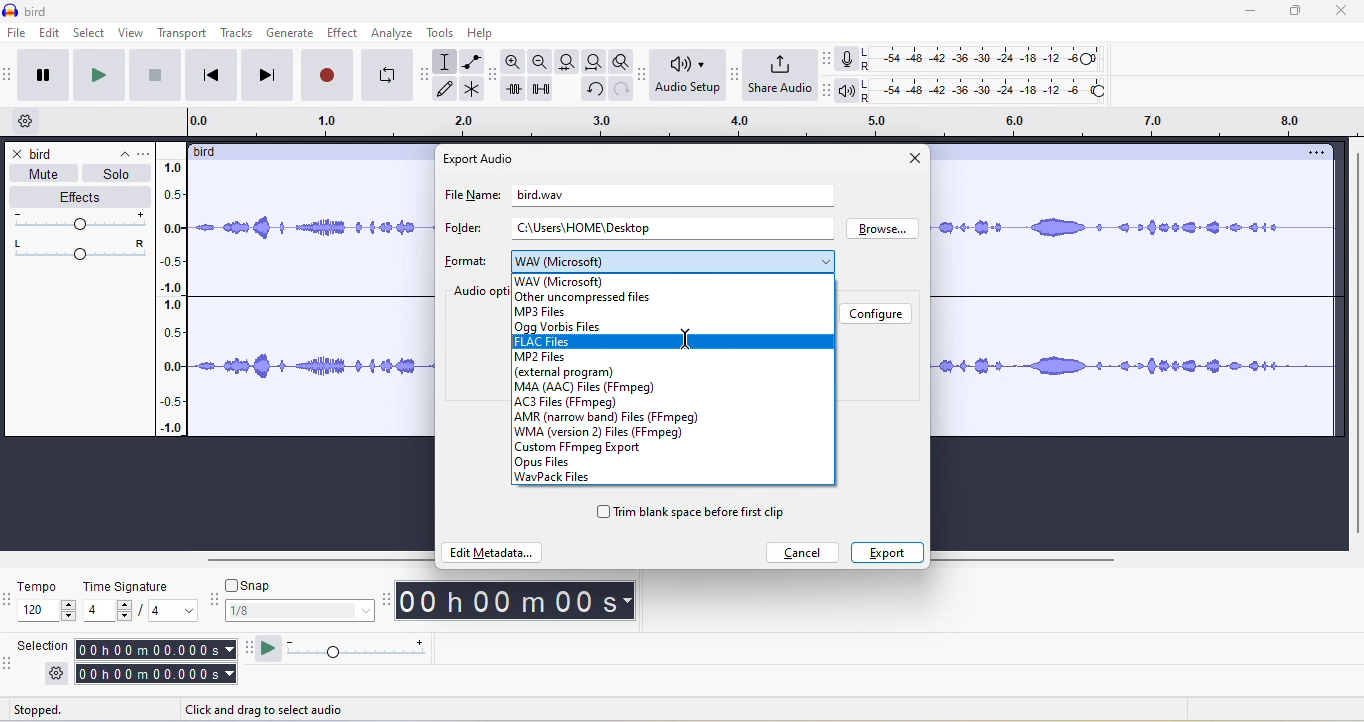 This screenshot has height=722, width=1364. Describe the element at coordinates (214, 75) in the screenshot. I see `skip to start` at that location.